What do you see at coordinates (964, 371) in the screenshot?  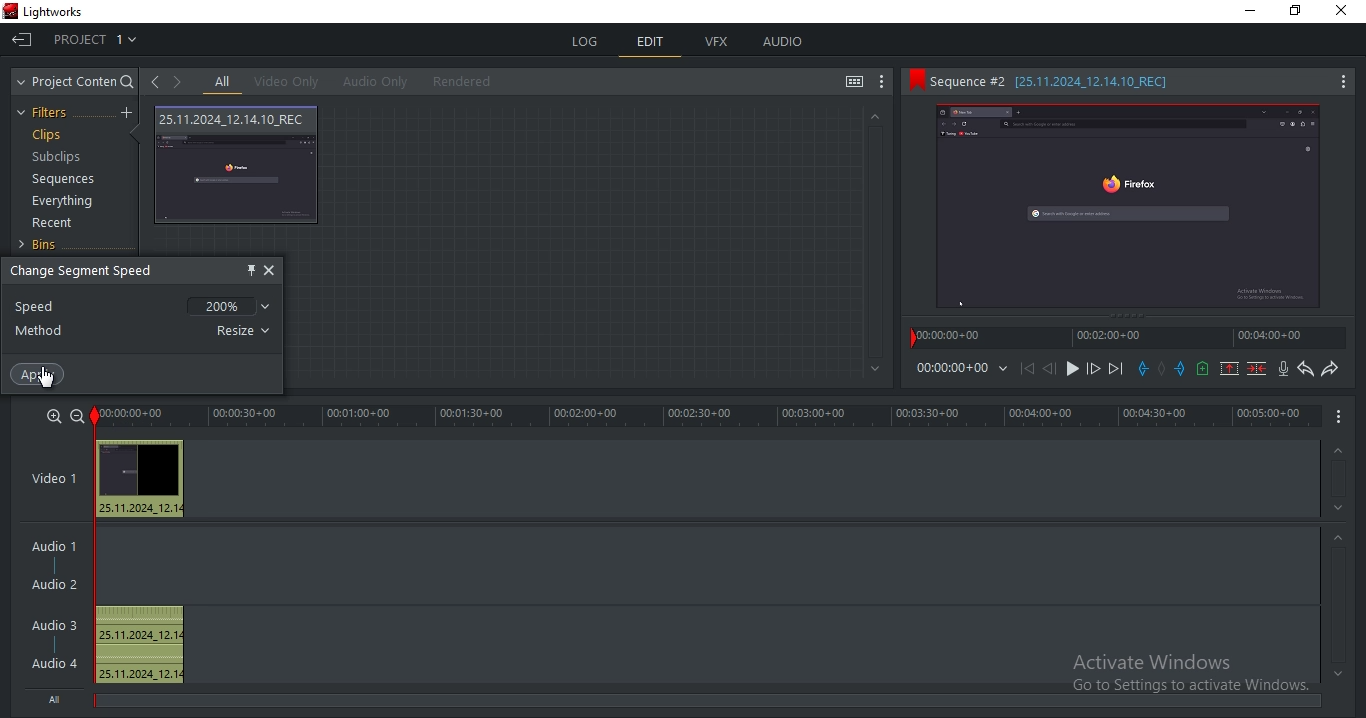 I see `time` at bounding box center [964, 371].